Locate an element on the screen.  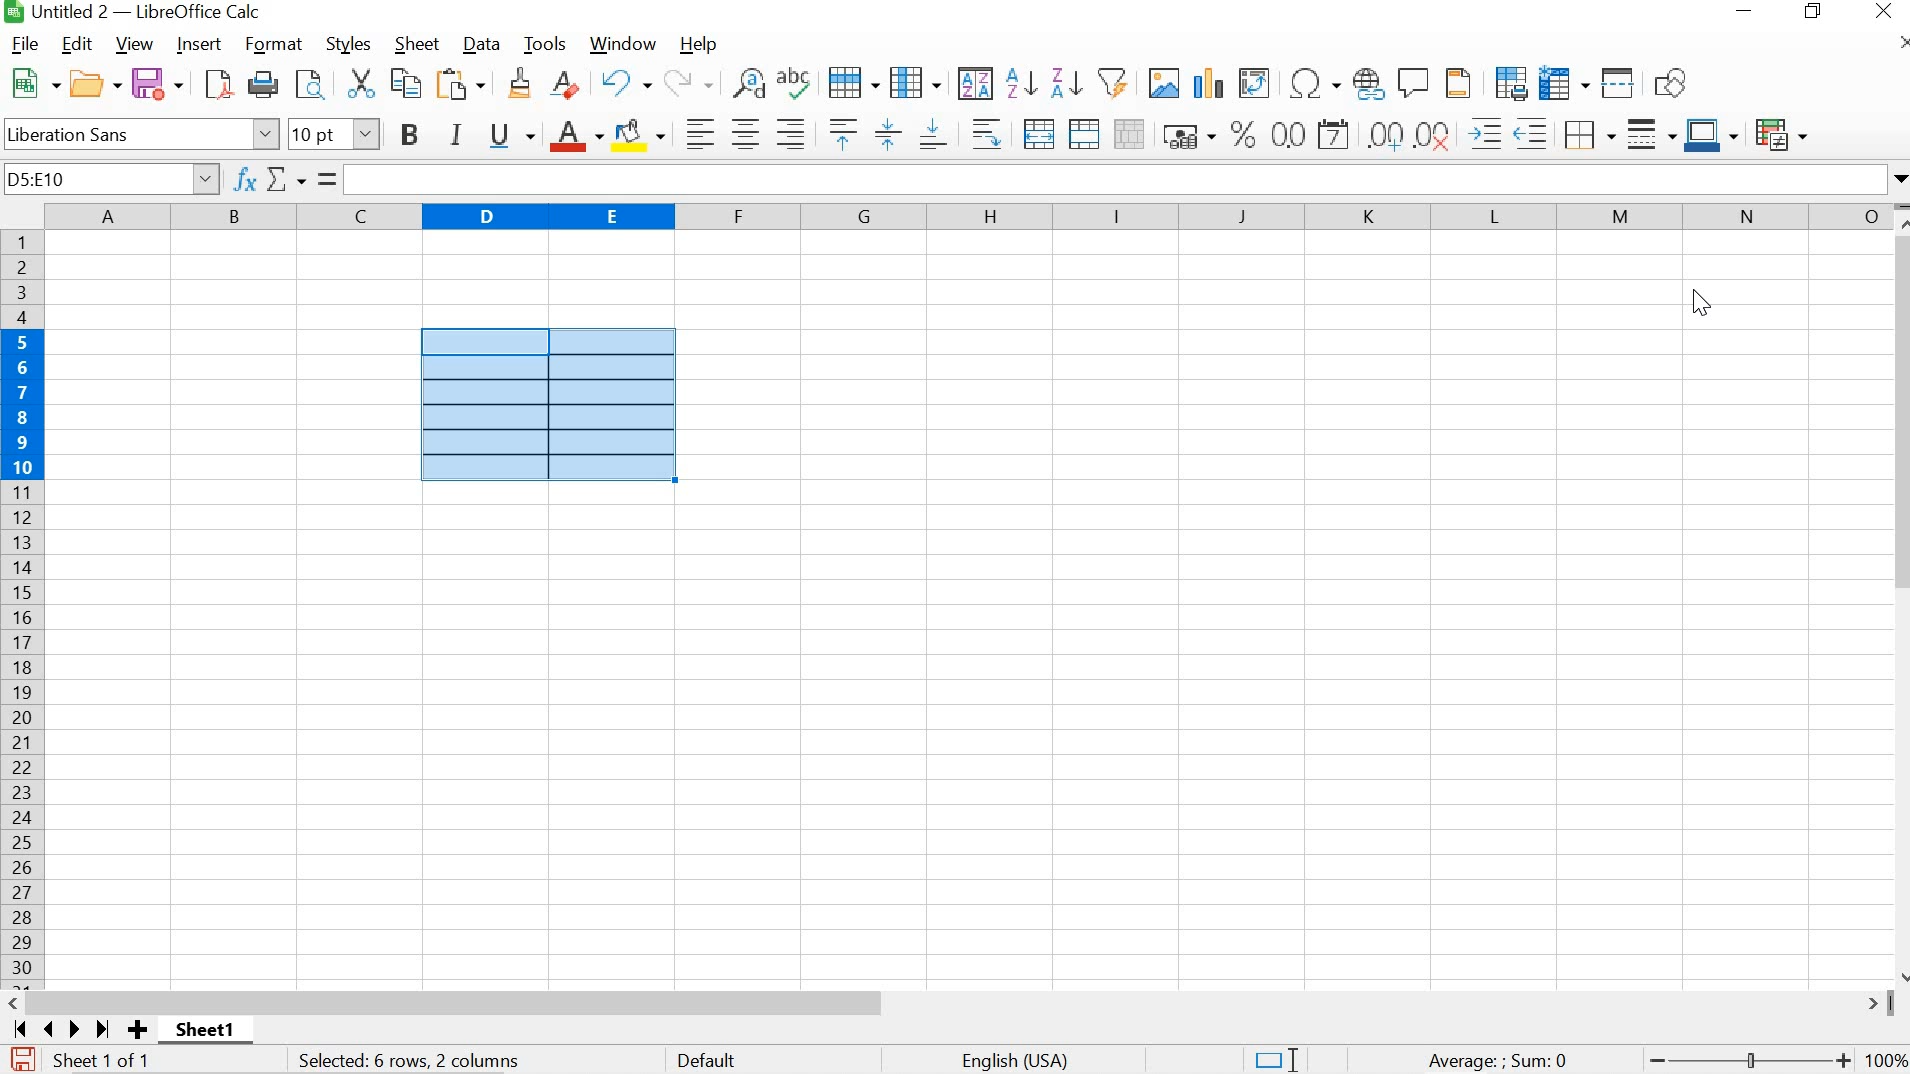
columns is located at coordinates (962, 216).